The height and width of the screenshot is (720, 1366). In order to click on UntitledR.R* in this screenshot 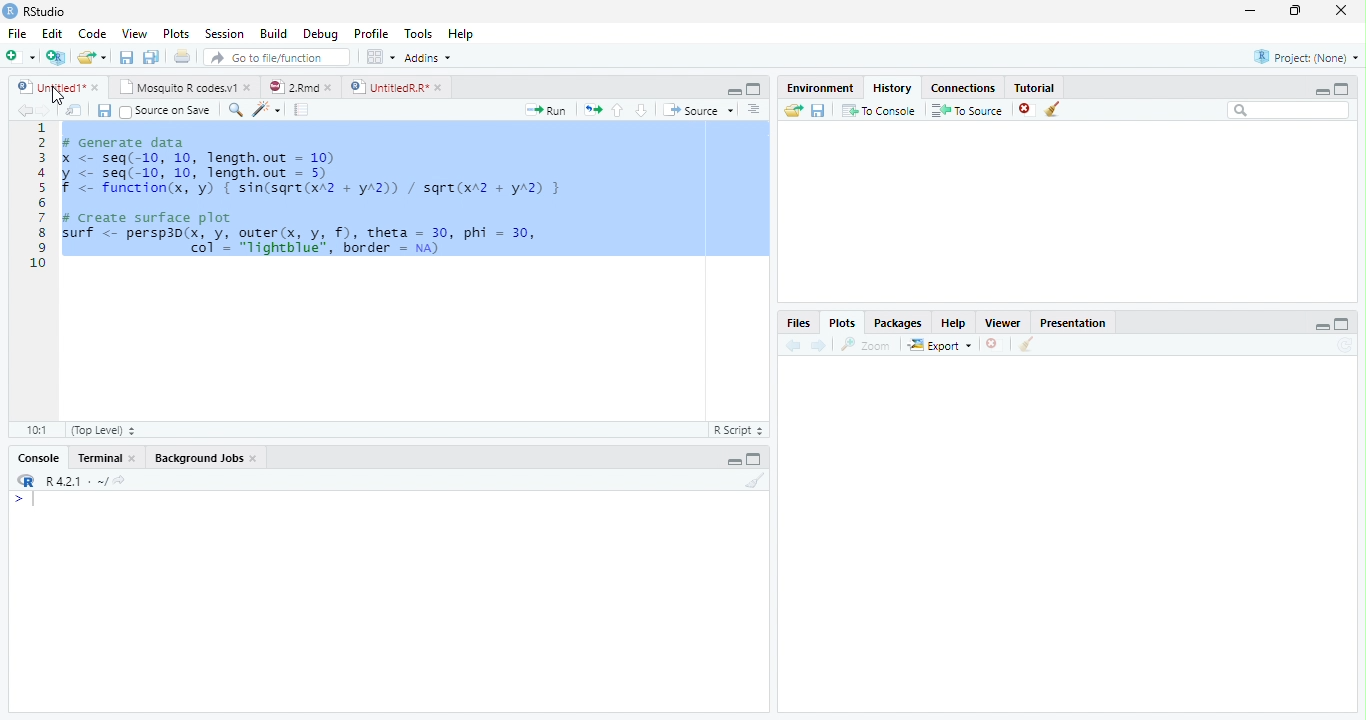, I will do `click(387, 87)`.